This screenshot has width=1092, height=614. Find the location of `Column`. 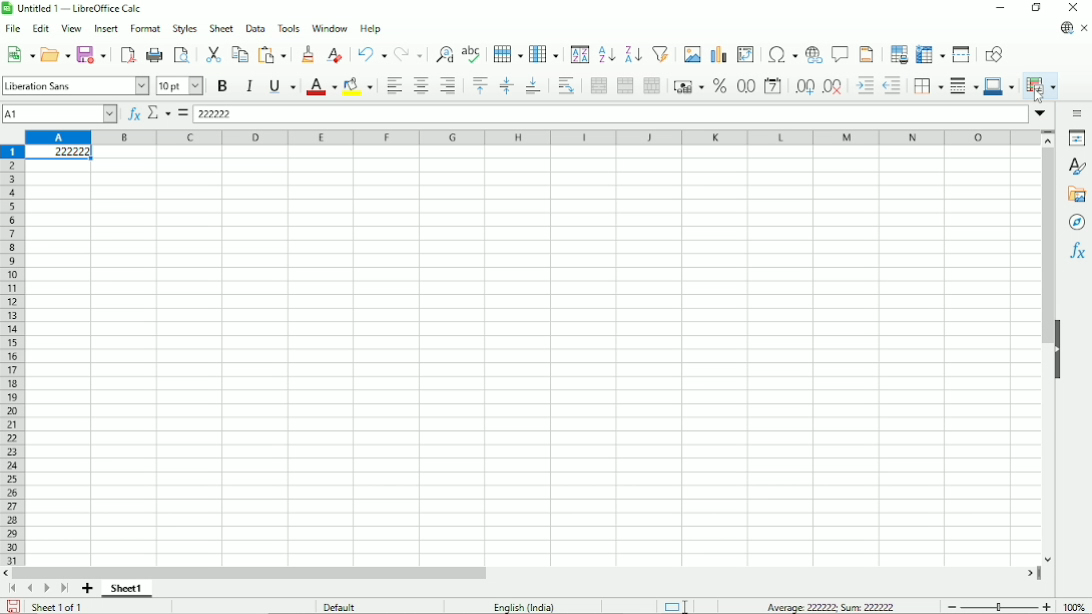

Column is located at coordinates (545, 54).